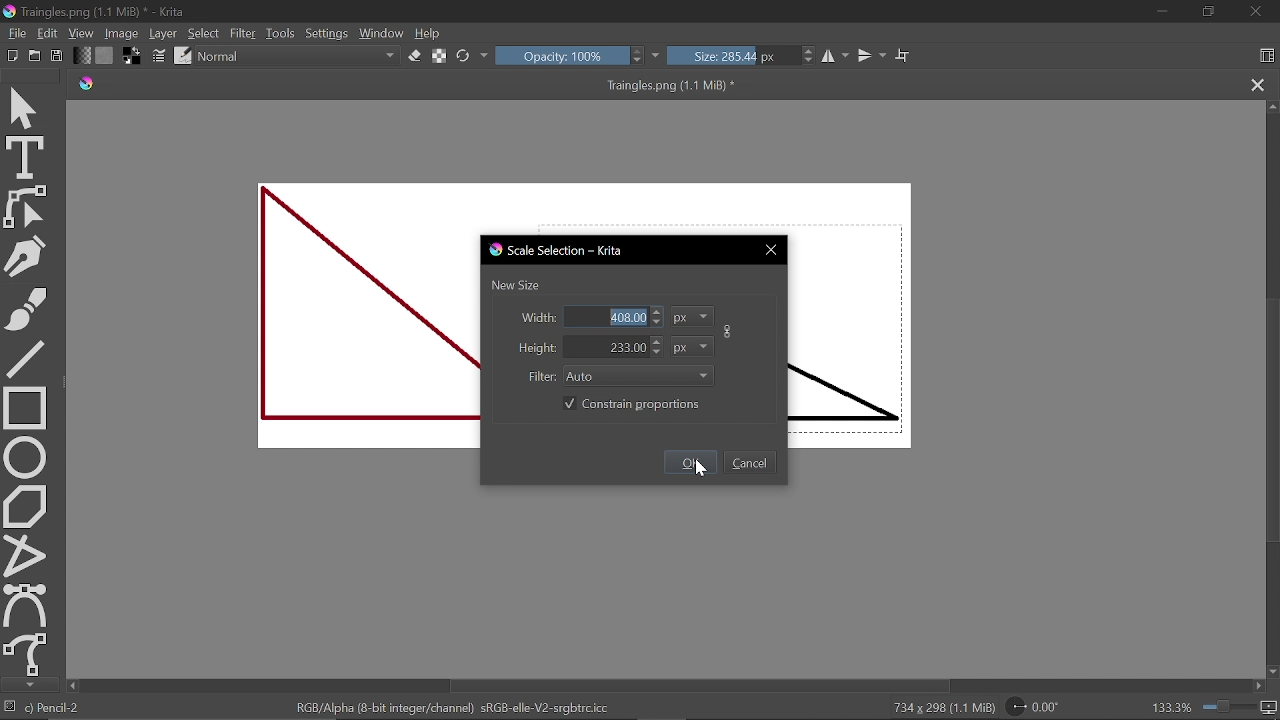 Image resolution: width=1280 pixels, height=720 pixels. What do you see at coordinates (902, 55) in the screenshot?
I see `Wrap text tool` at bounding box center [902, 55].